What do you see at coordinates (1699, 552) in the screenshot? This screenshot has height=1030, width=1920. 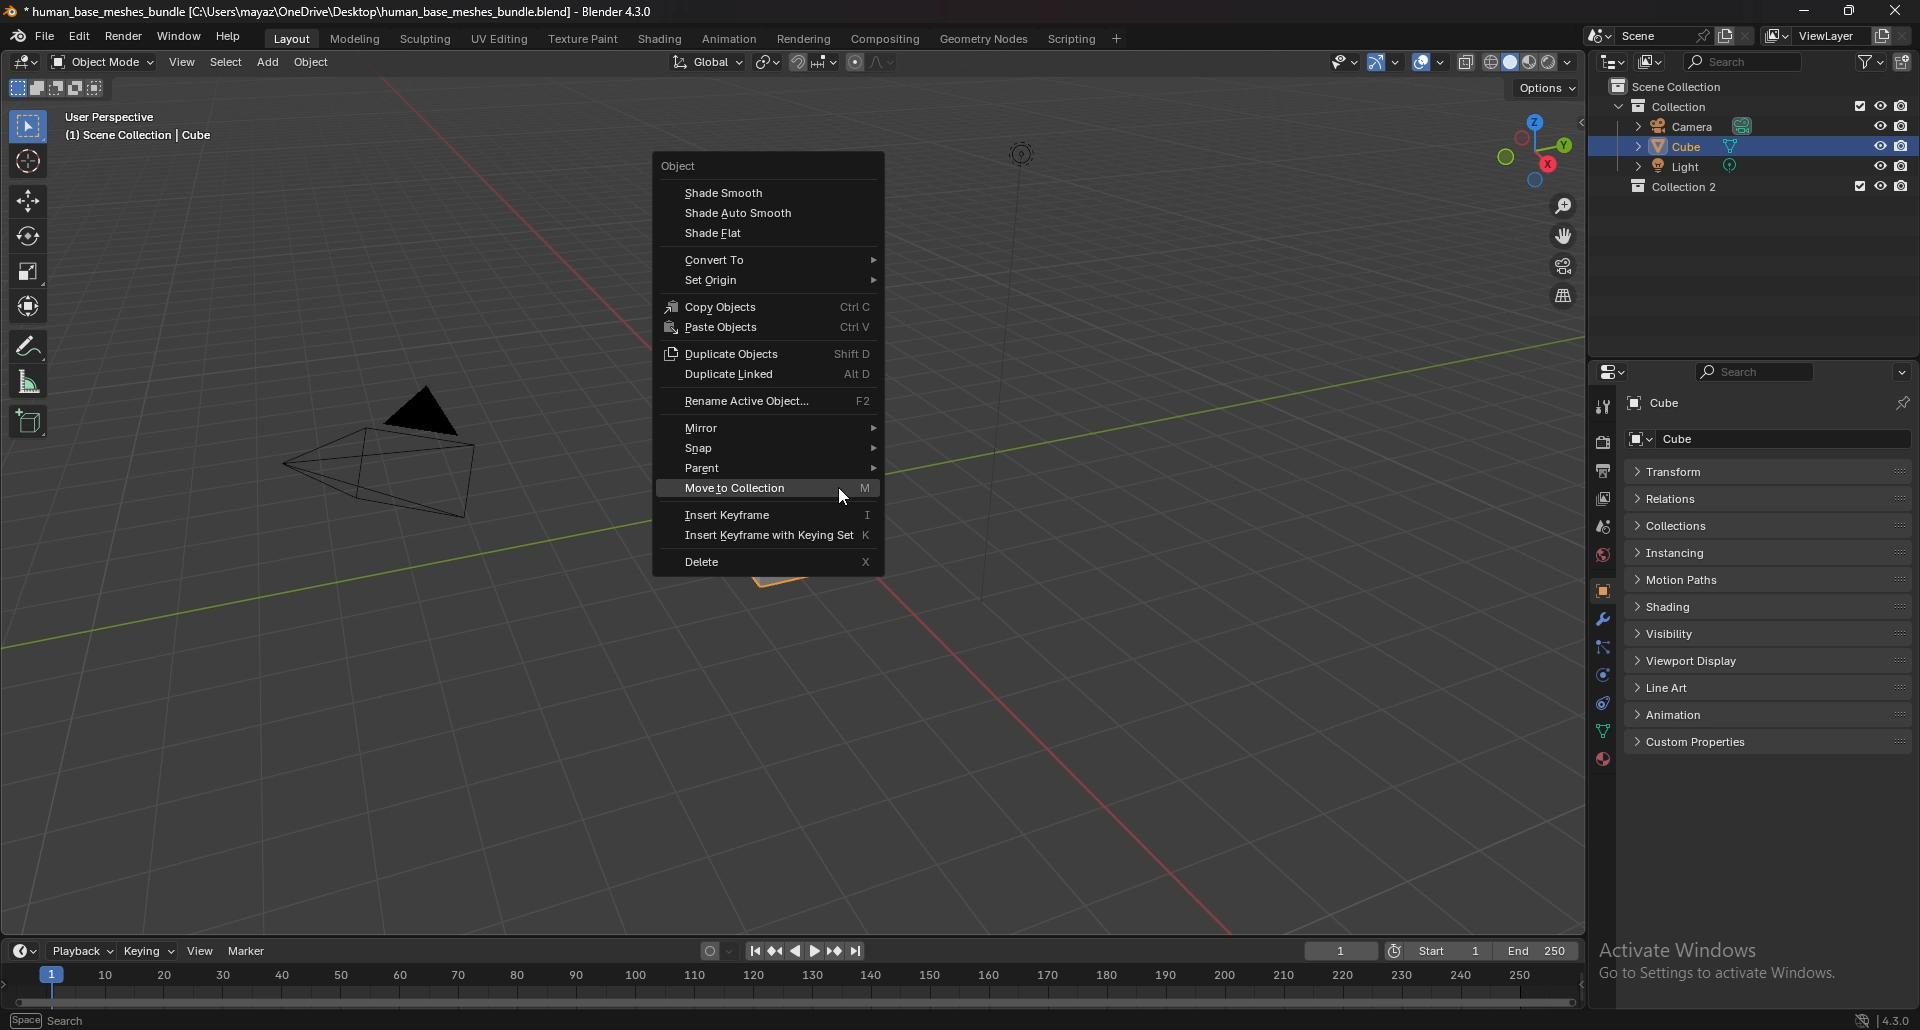 I see `instancing` at bounding box center [1699, 552].